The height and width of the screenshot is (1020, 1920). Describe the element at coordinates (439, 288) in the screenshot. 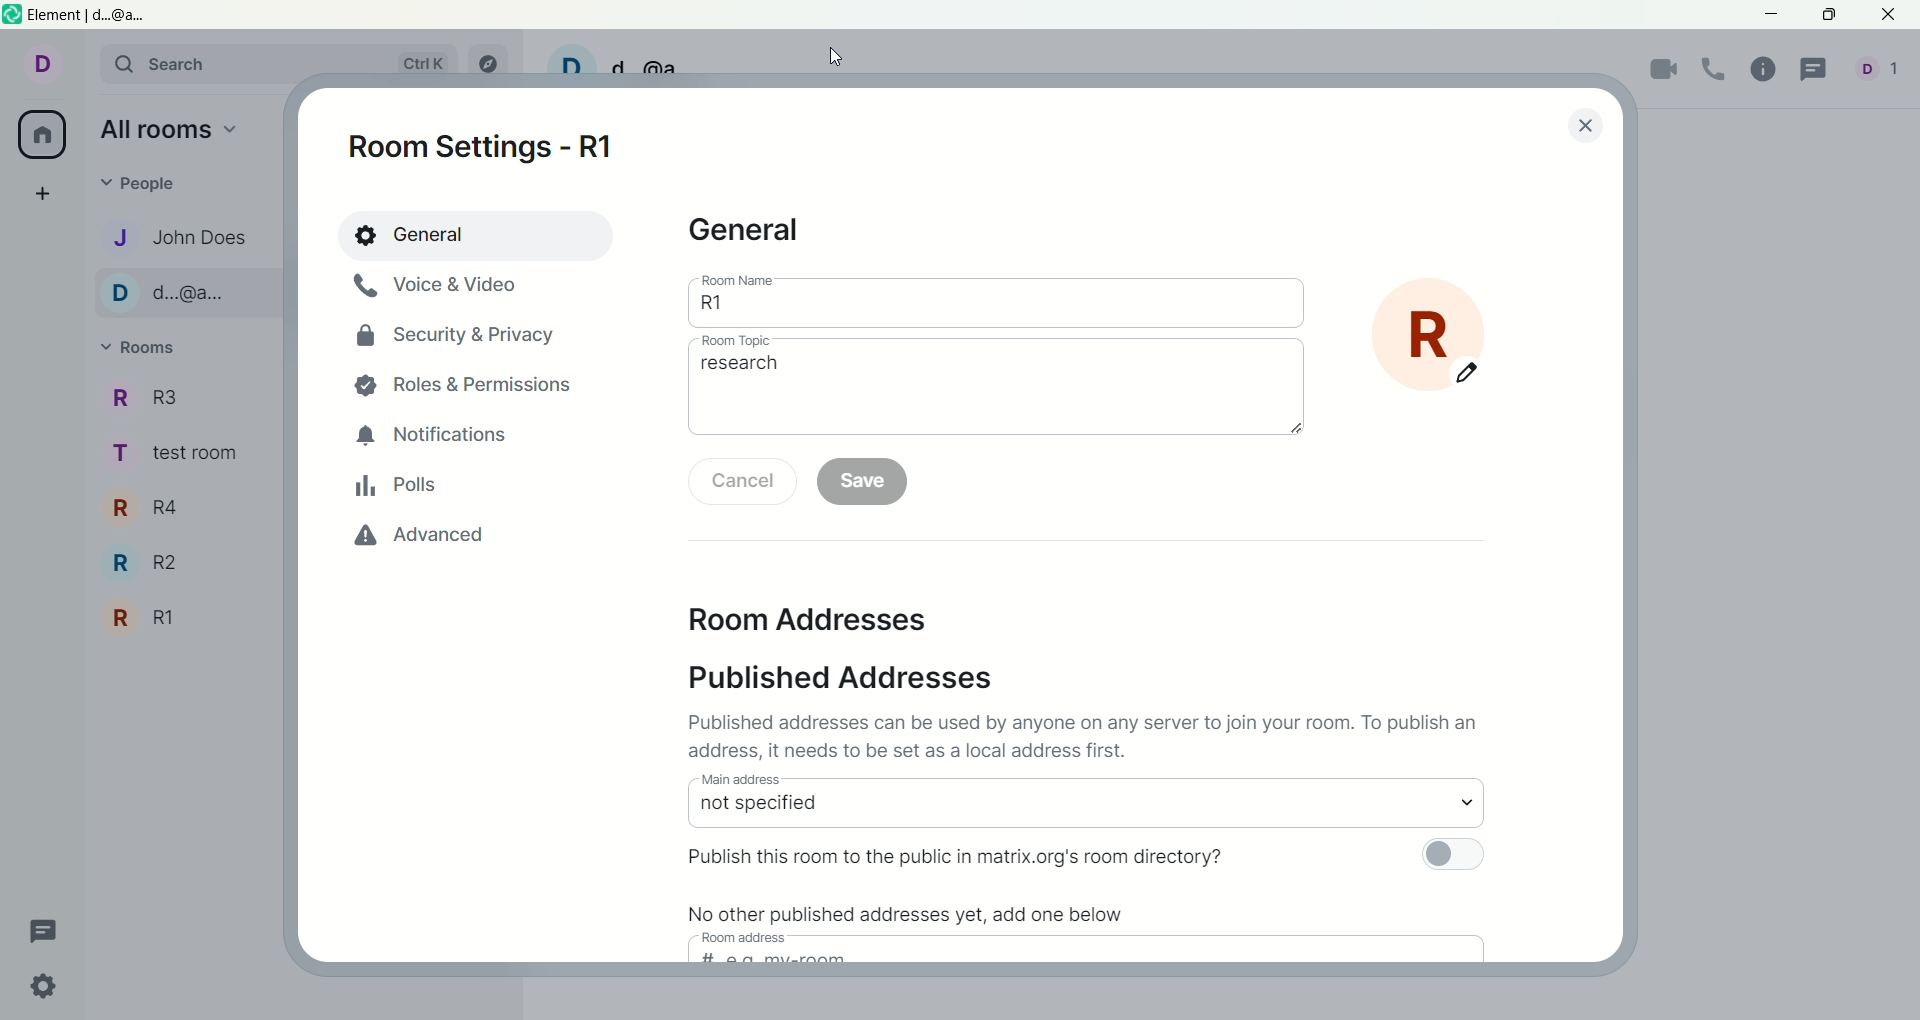

I see `voice and video` at that location.